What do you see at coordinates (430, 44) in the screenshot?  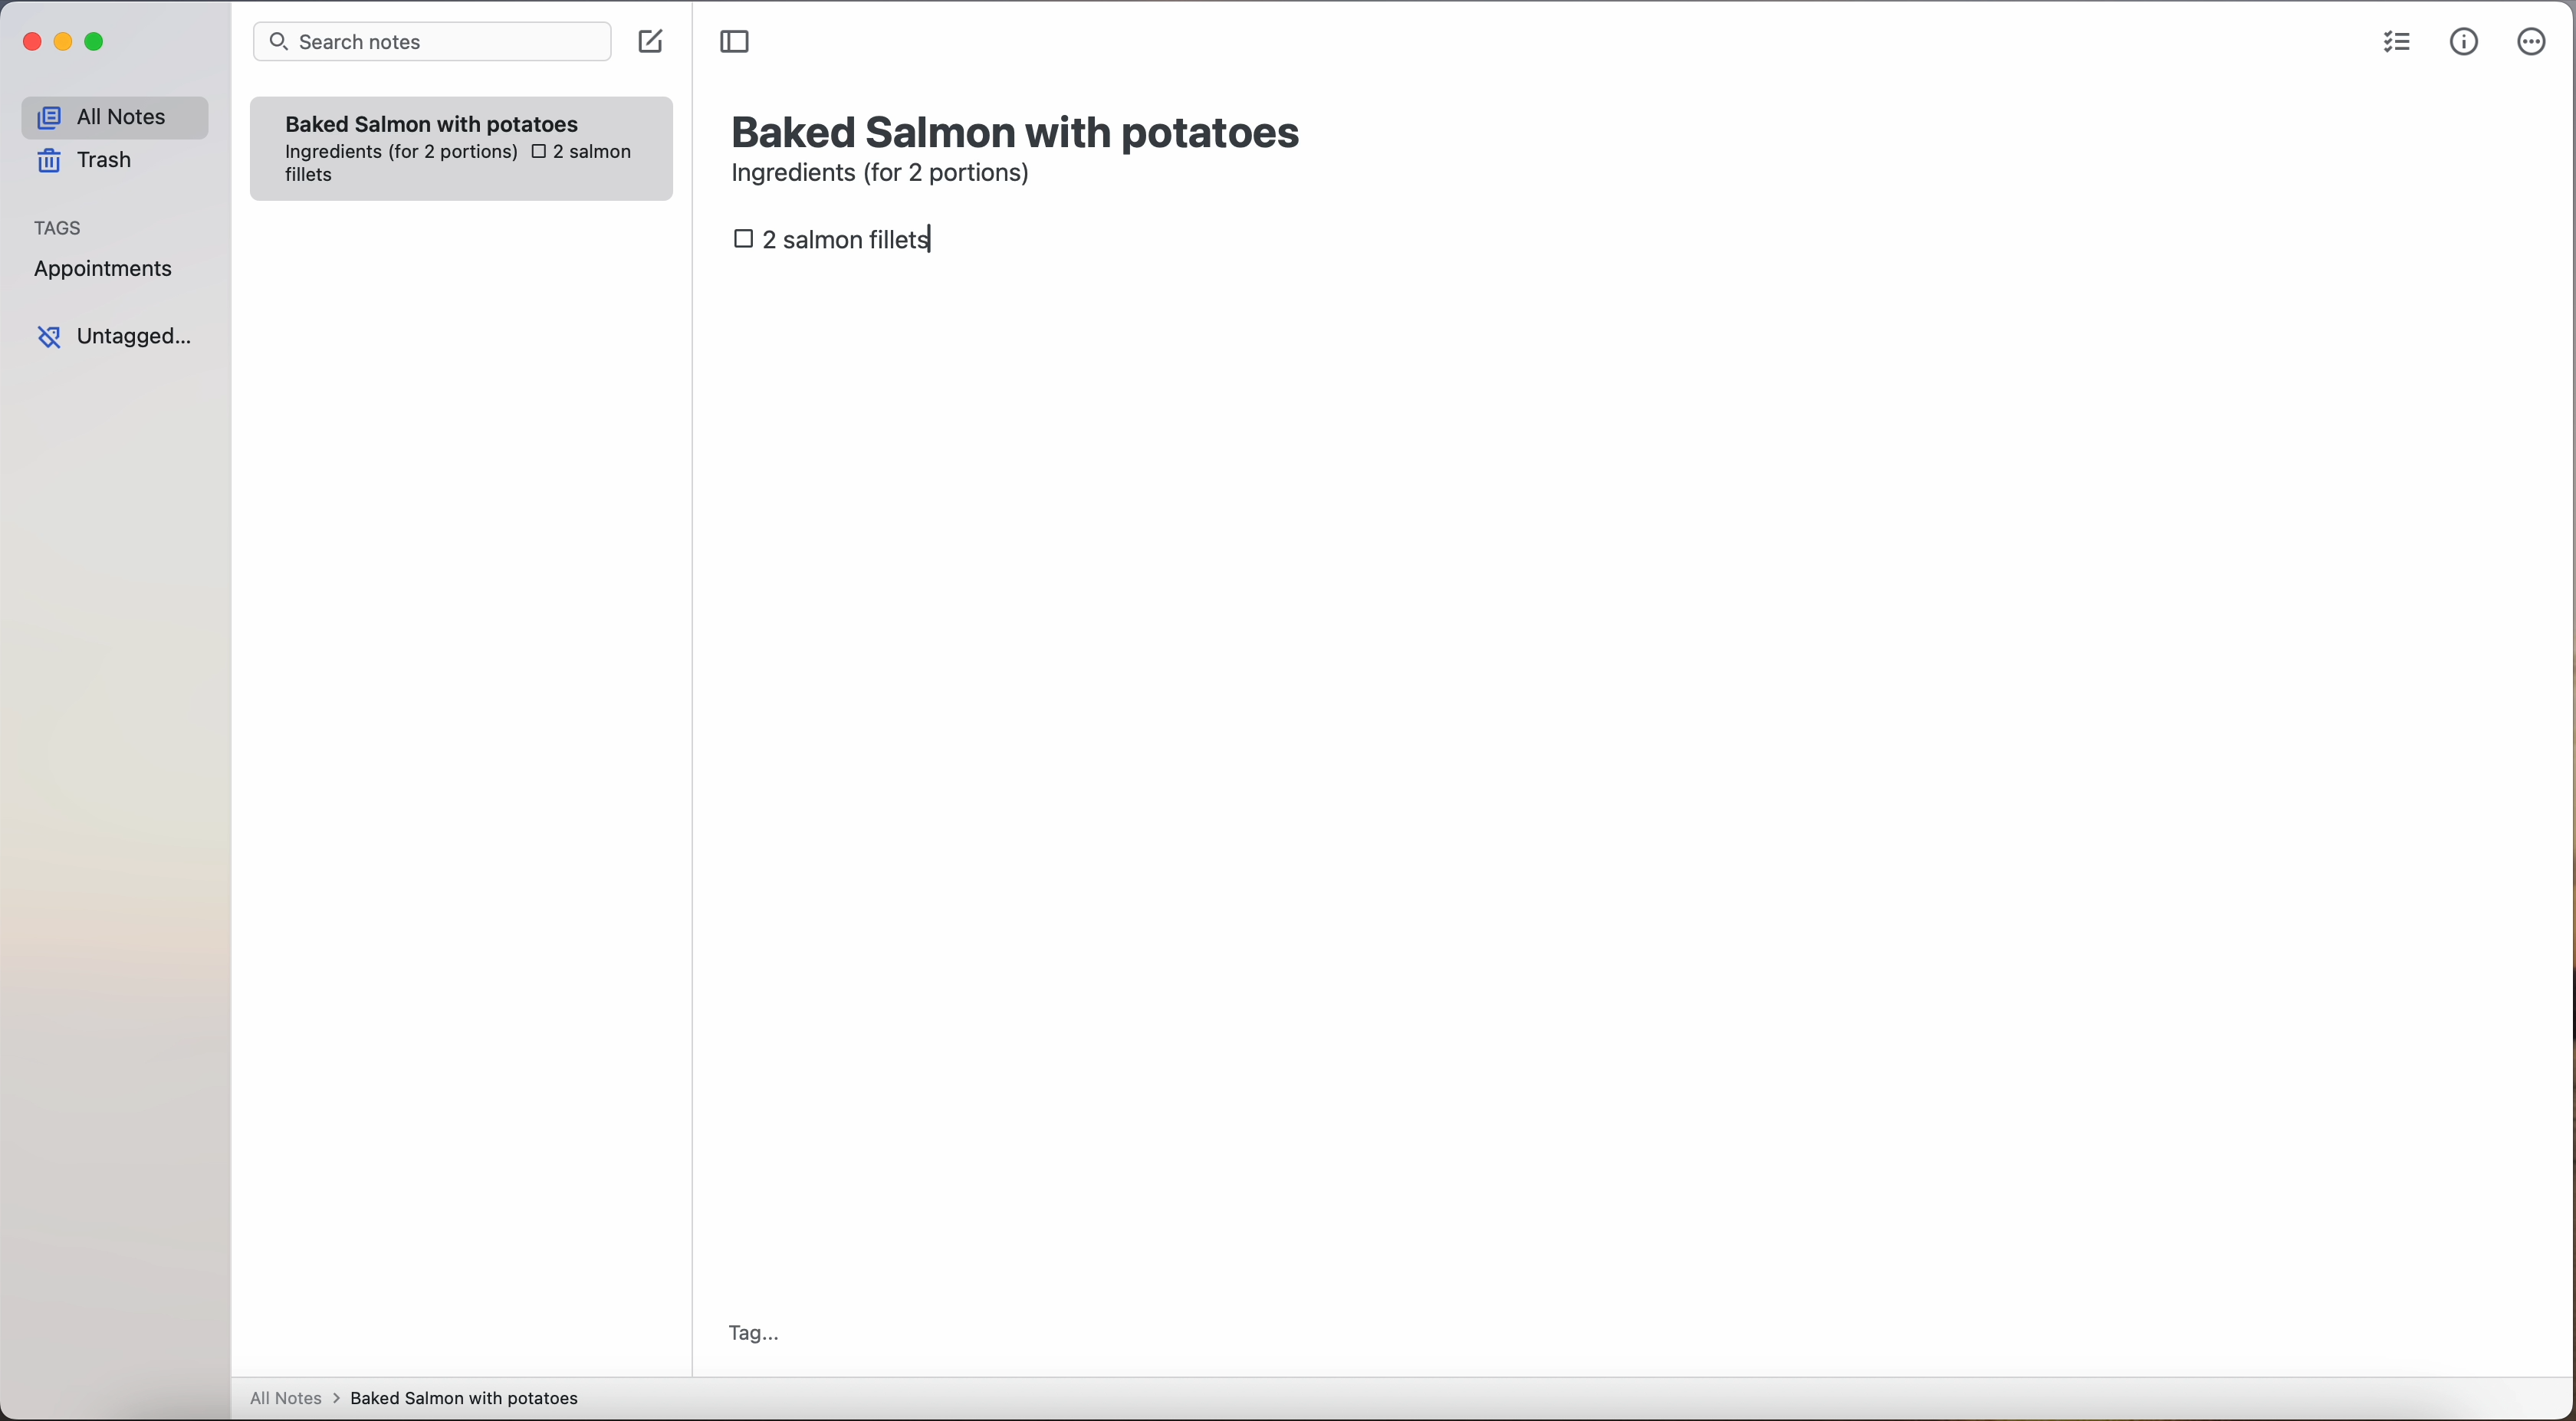 I see `search bar` at bounding box center [430, 44].